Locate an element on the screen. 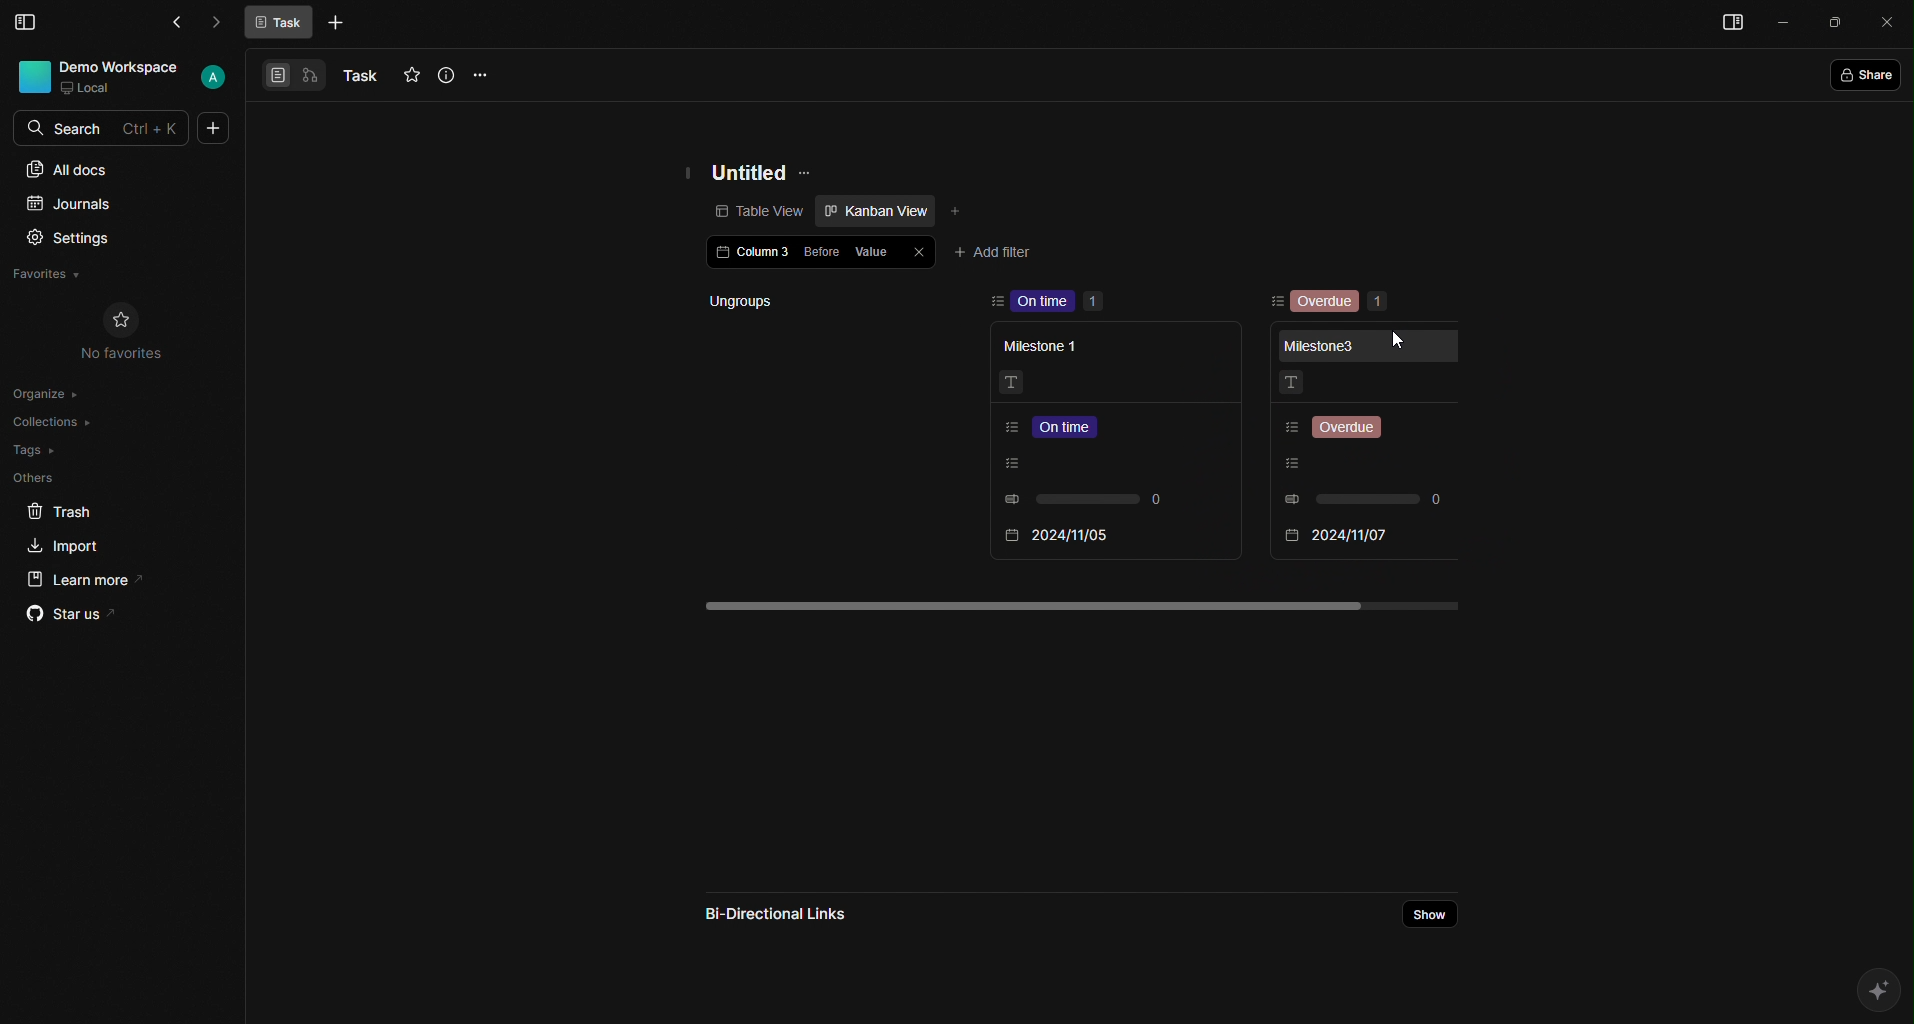 The width and height of the screenshot is (1914, 1024). More is located at coordinates (213, 128).